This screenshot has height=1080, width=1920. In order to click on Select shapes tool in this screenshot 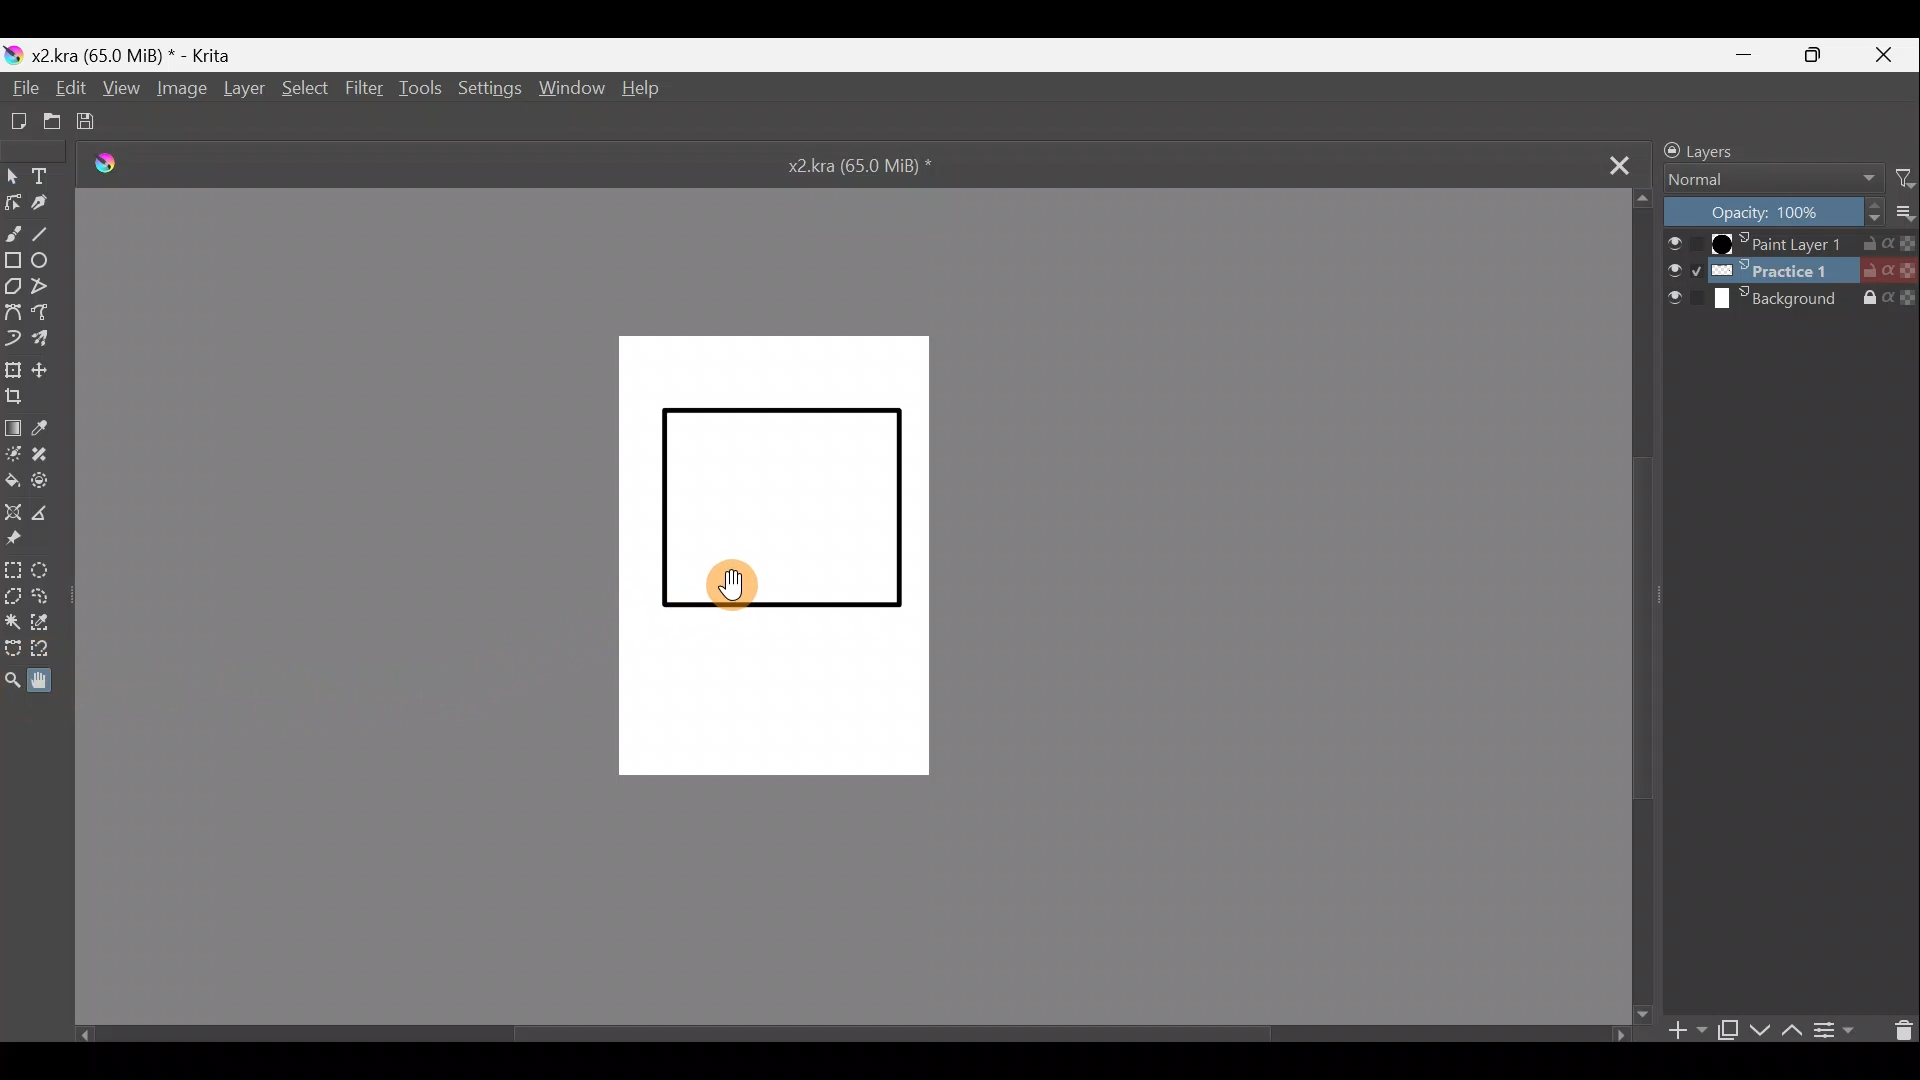, I will do `click(12, 177)`.